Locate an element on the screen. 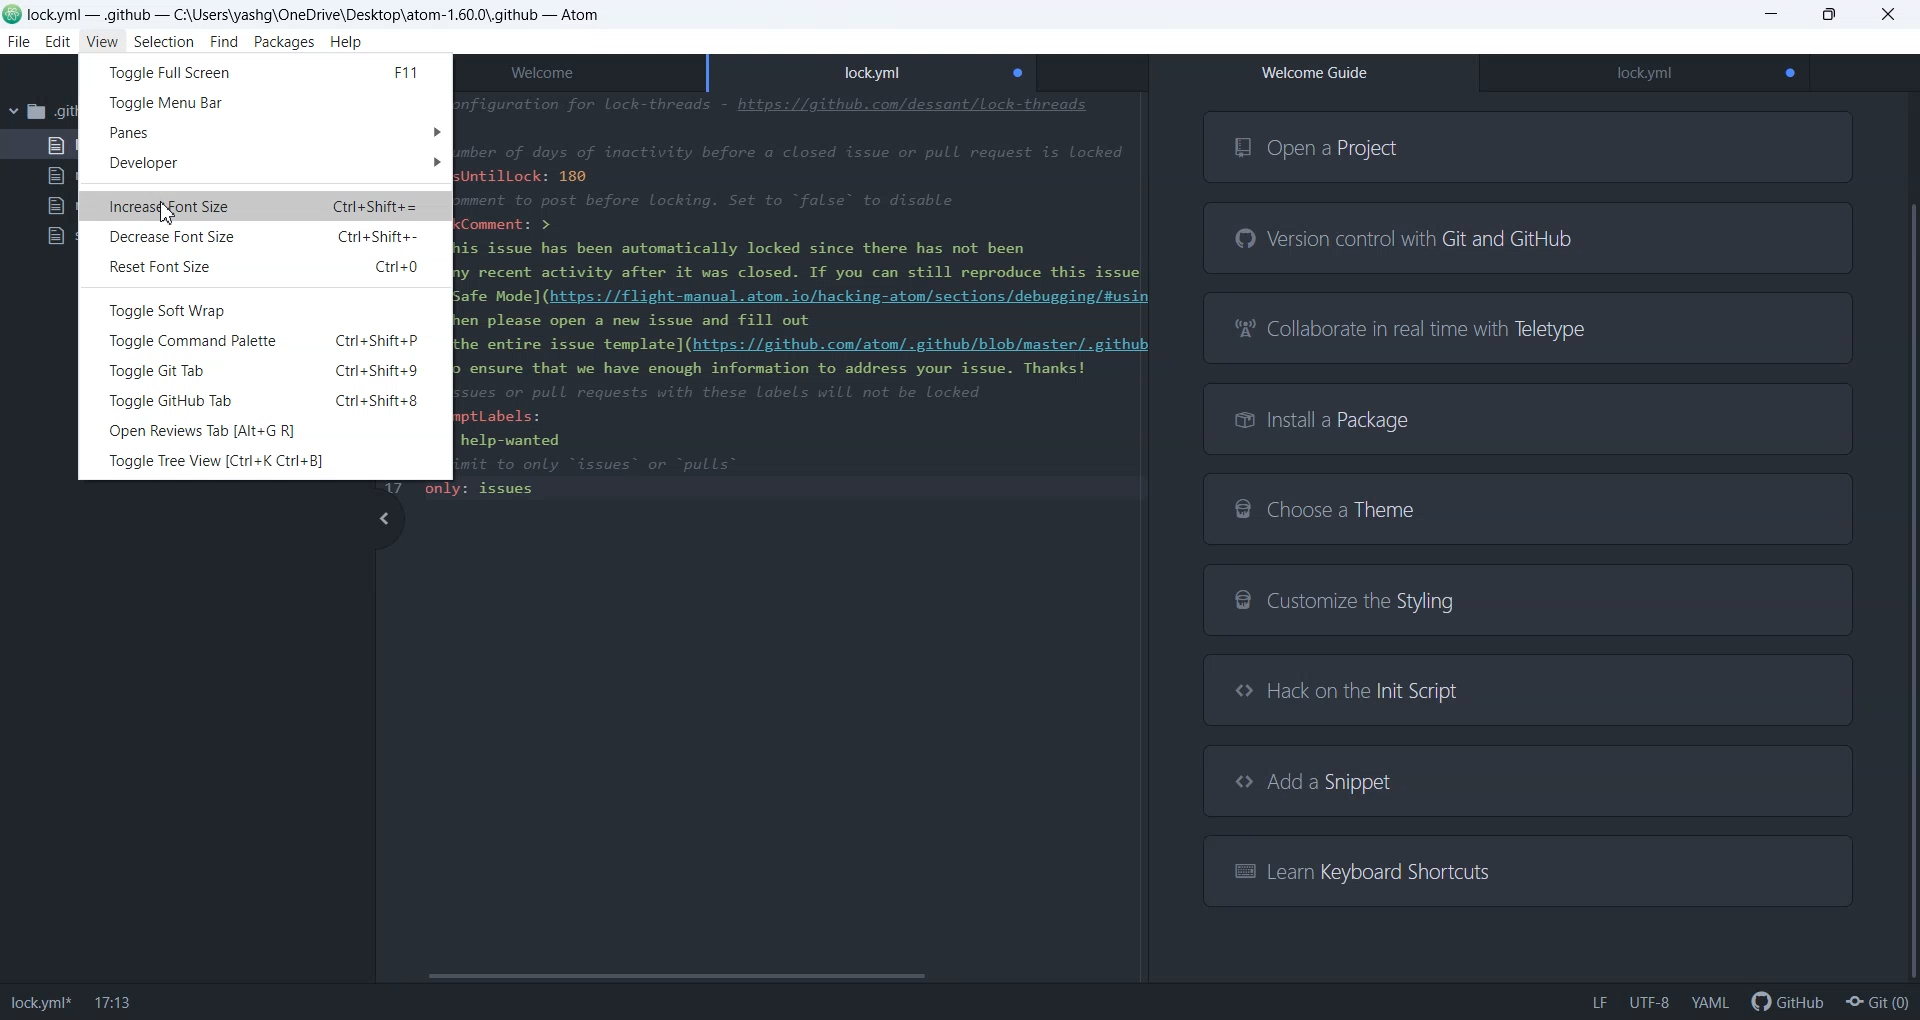  Lock.yml  is located at coordinates (1644, 74).